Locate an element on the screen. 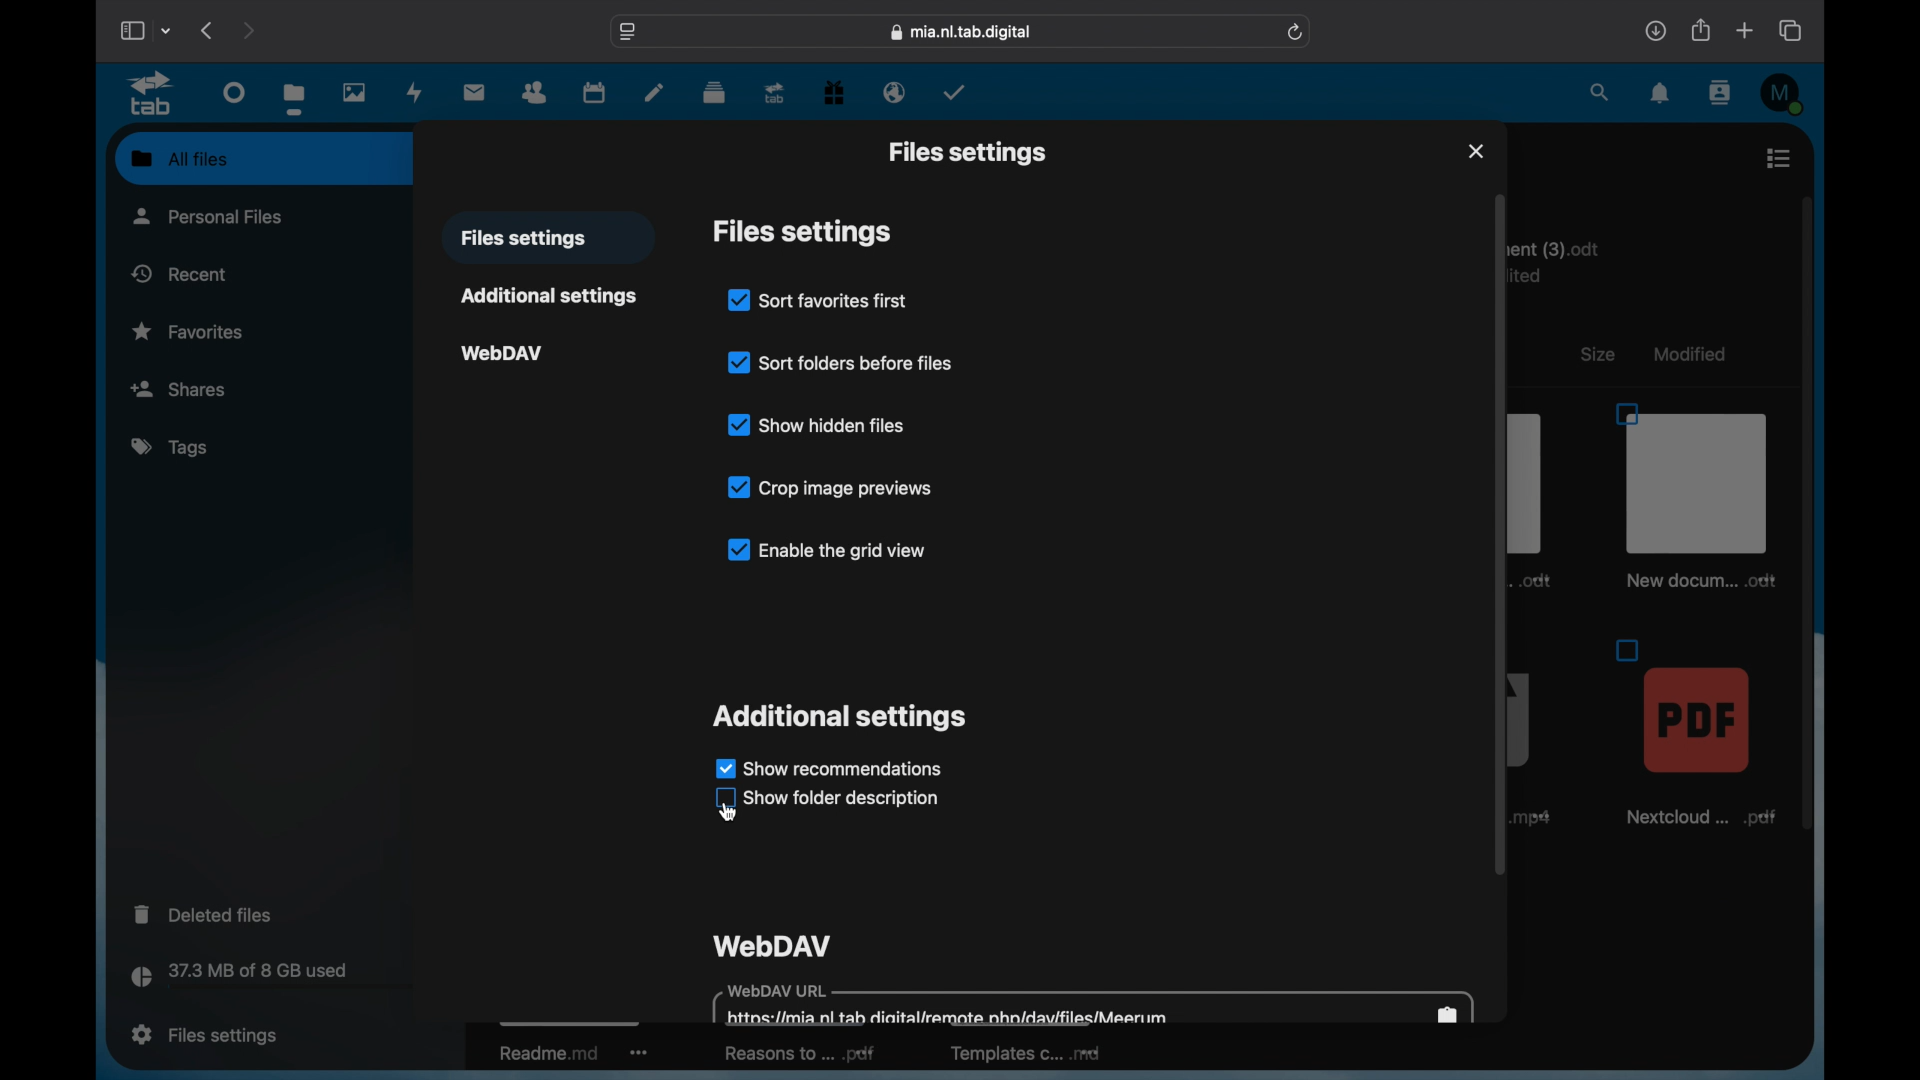  show hidden files is located at coordinates (816, 424).